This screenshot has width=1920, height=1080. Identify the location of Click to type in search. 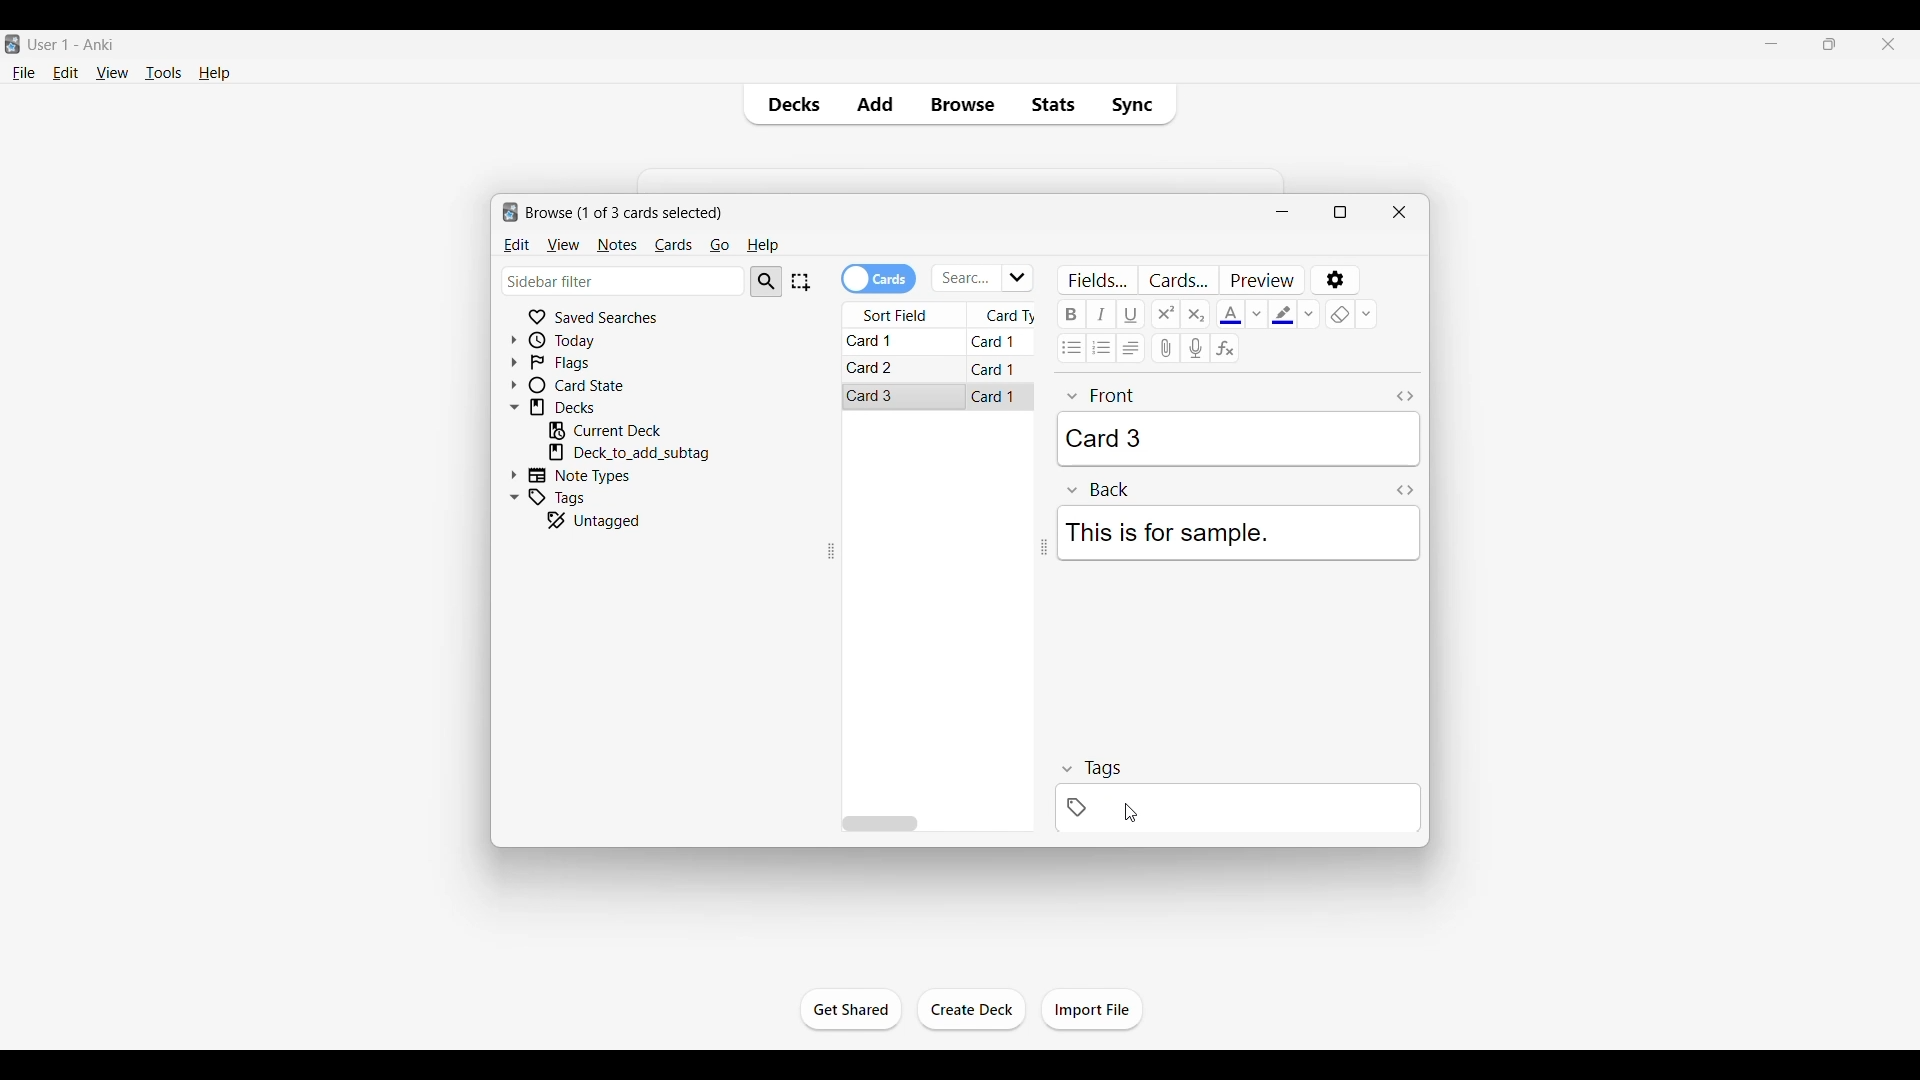
(966, 279).